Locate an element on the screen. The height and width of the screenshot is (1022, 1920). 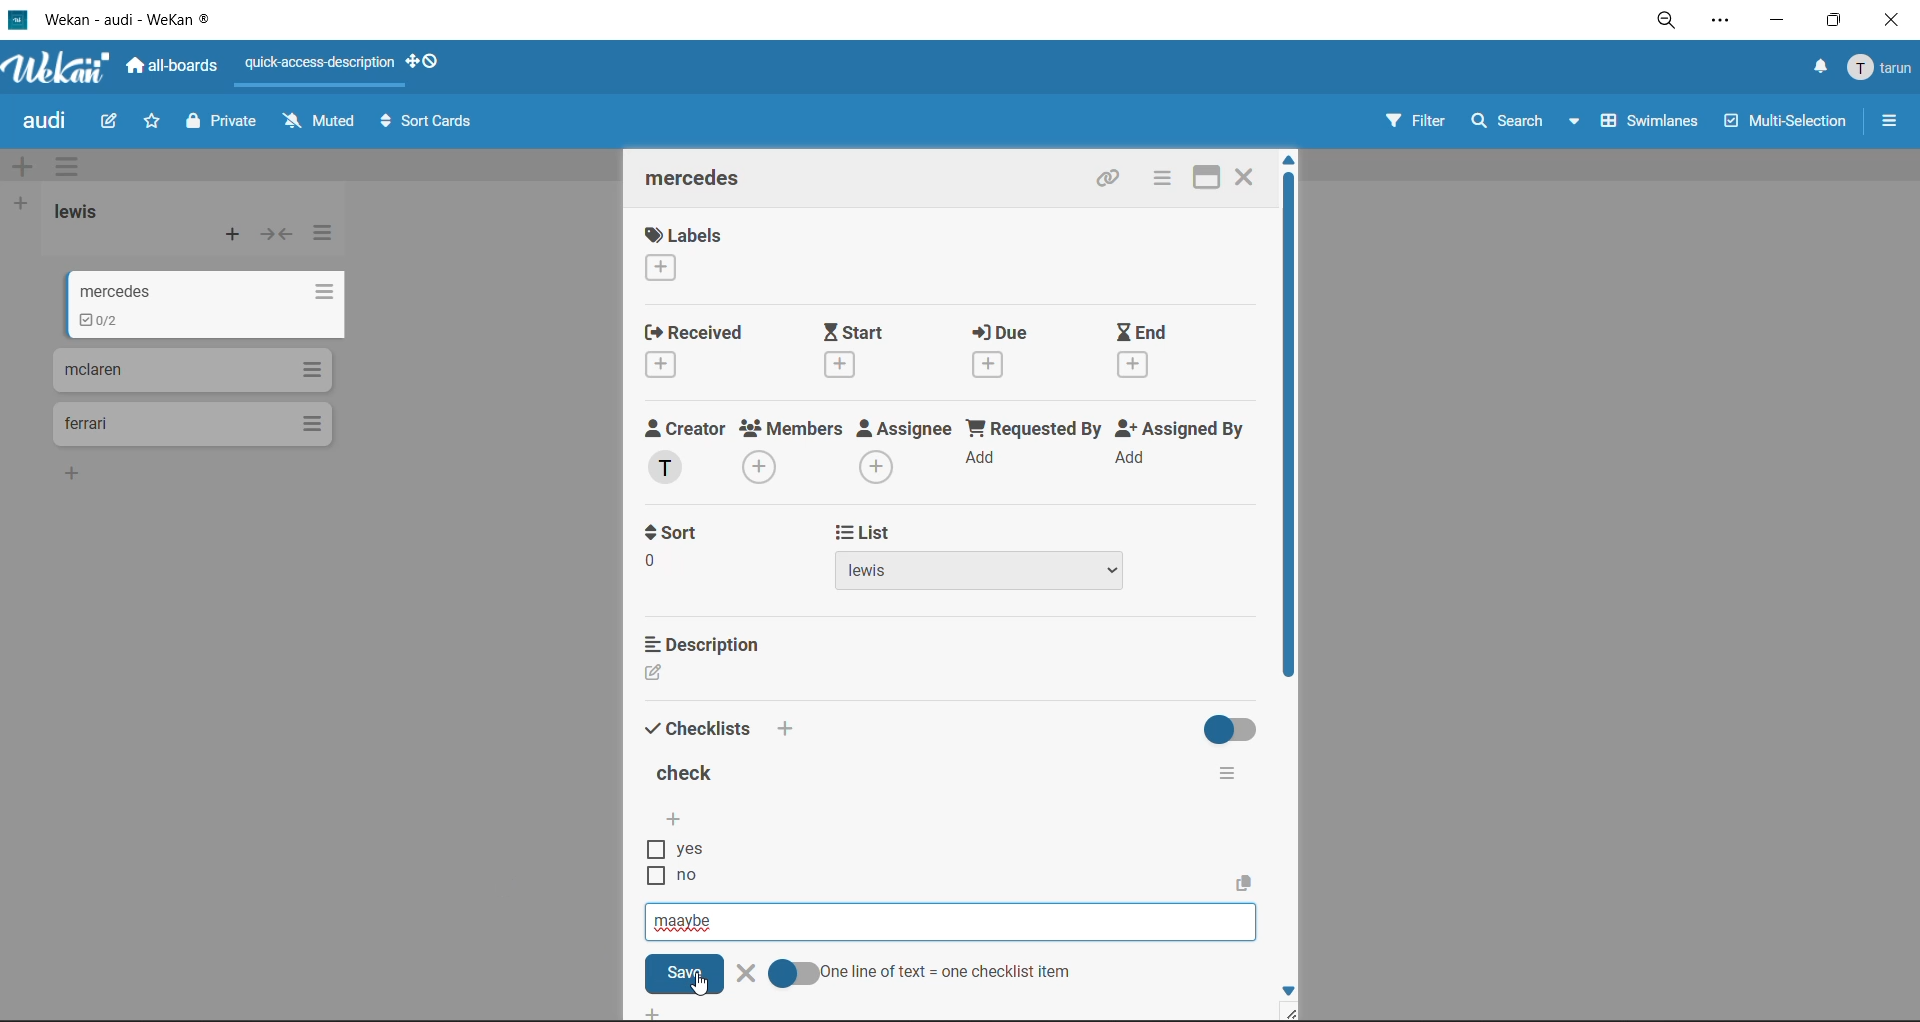
checklists is located at coordinates (700, 732).